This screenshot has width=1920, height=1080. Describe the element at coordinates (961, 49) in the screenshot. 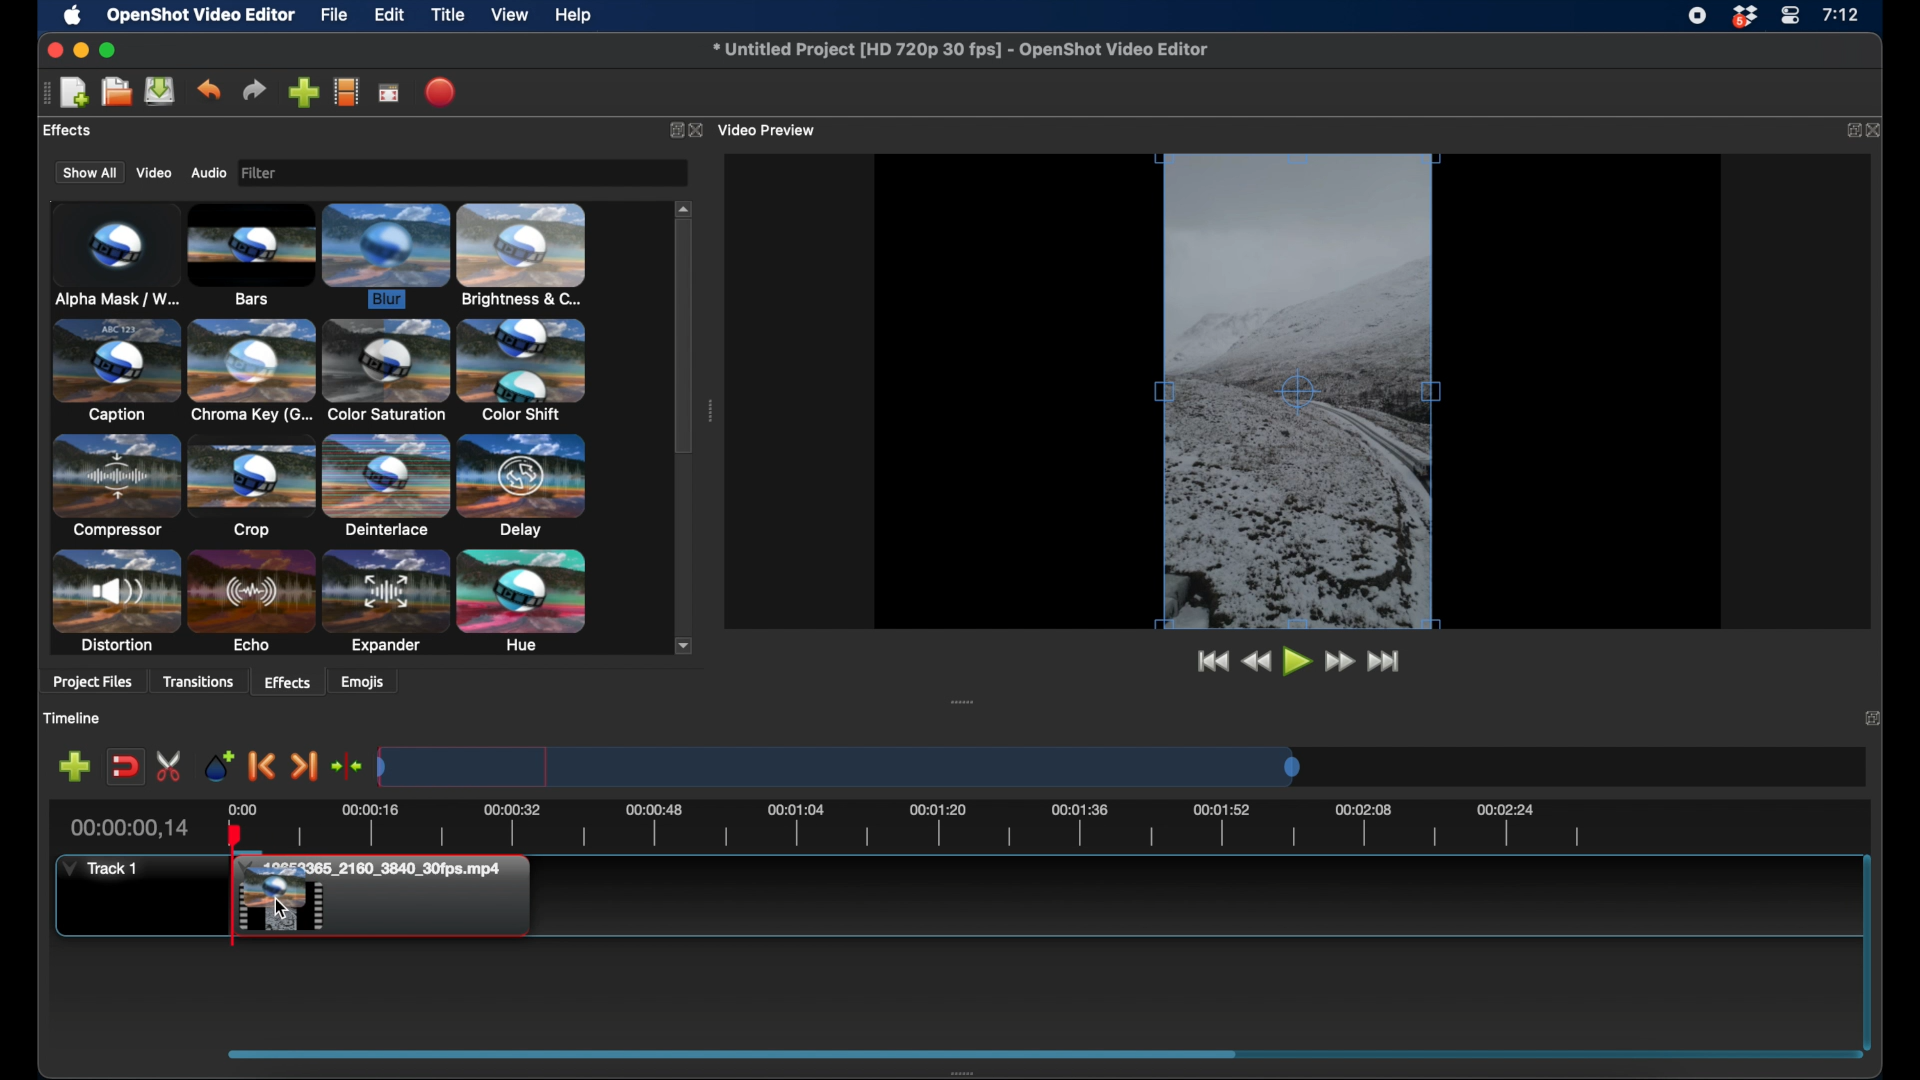

I see `file name` at that location.